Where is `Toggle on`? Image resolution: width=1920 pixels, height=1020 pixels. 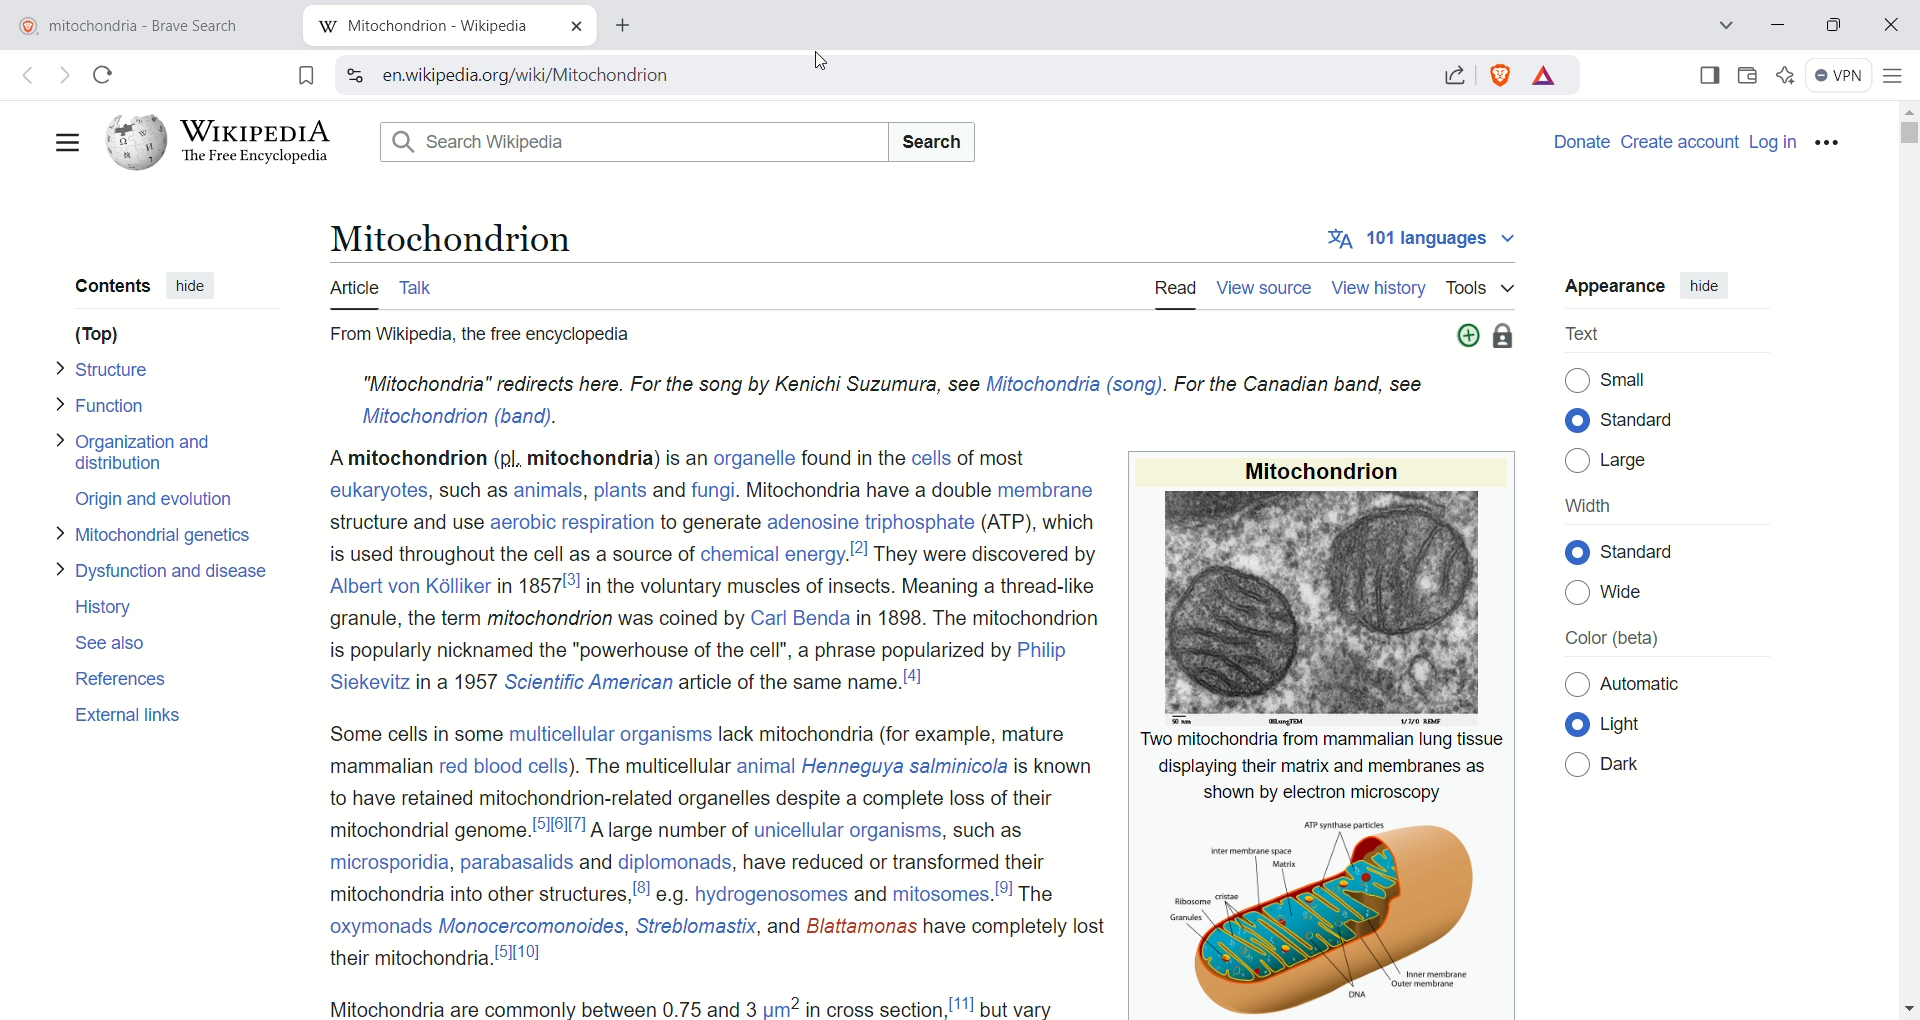
Toggle on is located at coordinates (1576, 552).